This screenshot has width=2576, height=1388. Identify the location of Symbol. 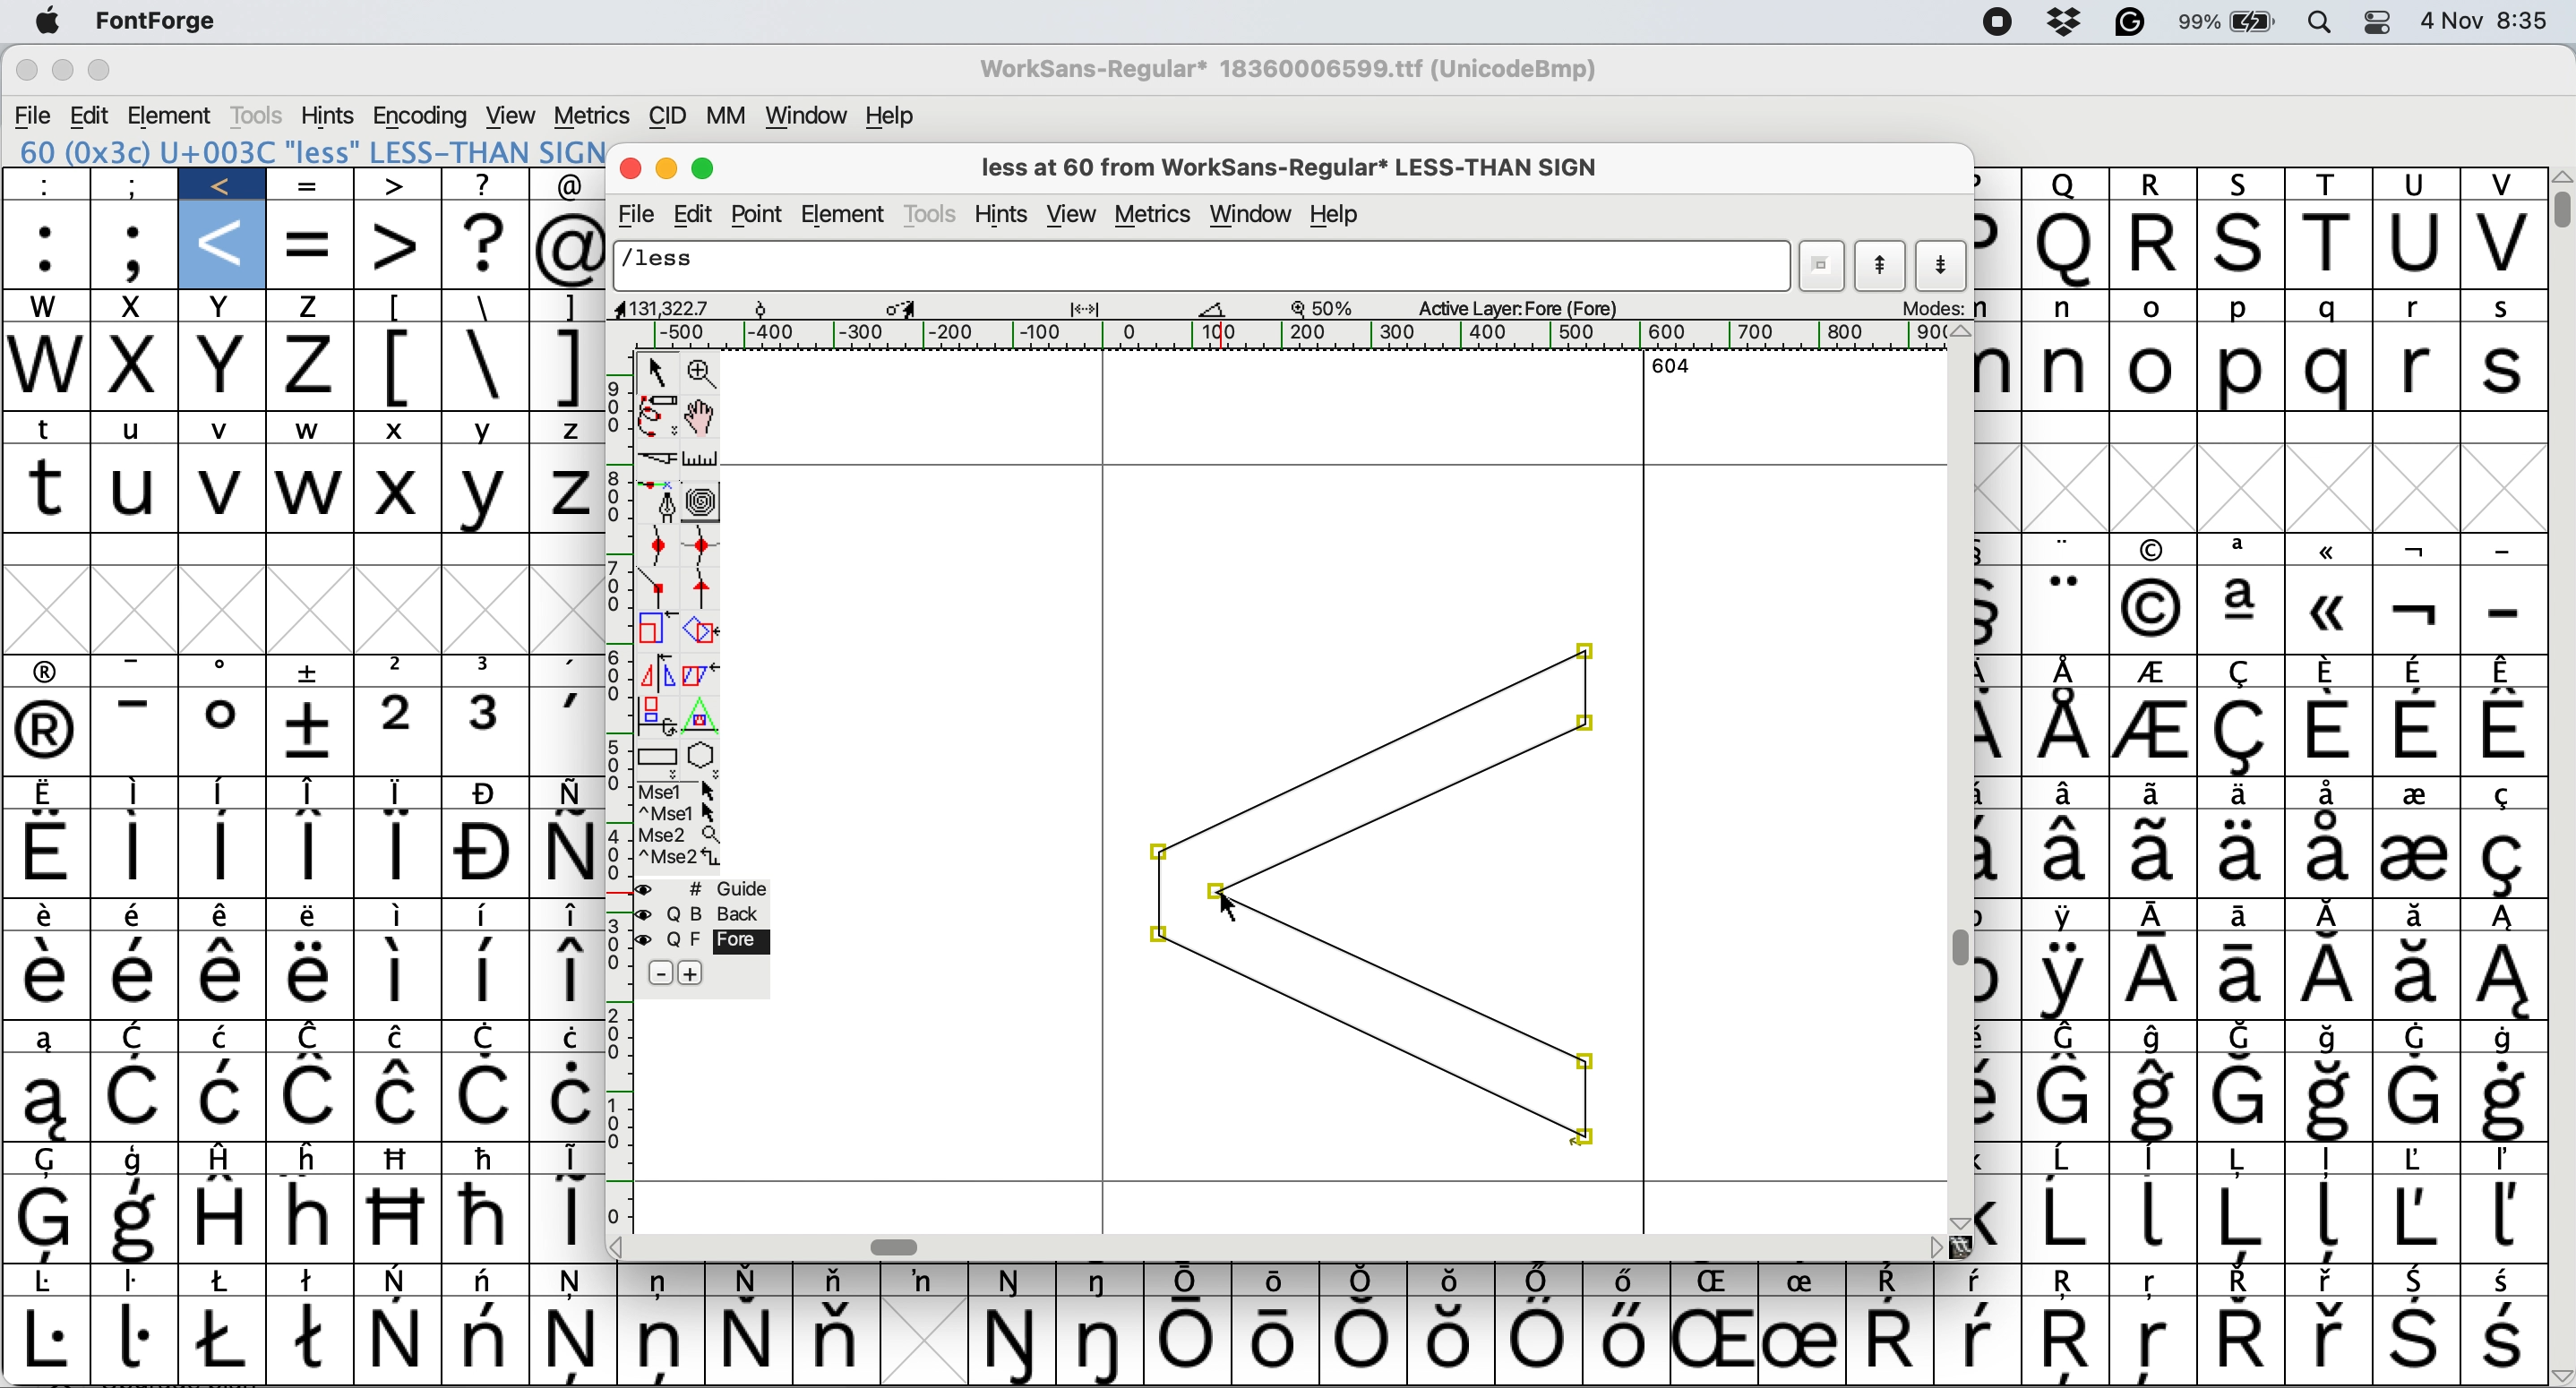
(1802, 1339).